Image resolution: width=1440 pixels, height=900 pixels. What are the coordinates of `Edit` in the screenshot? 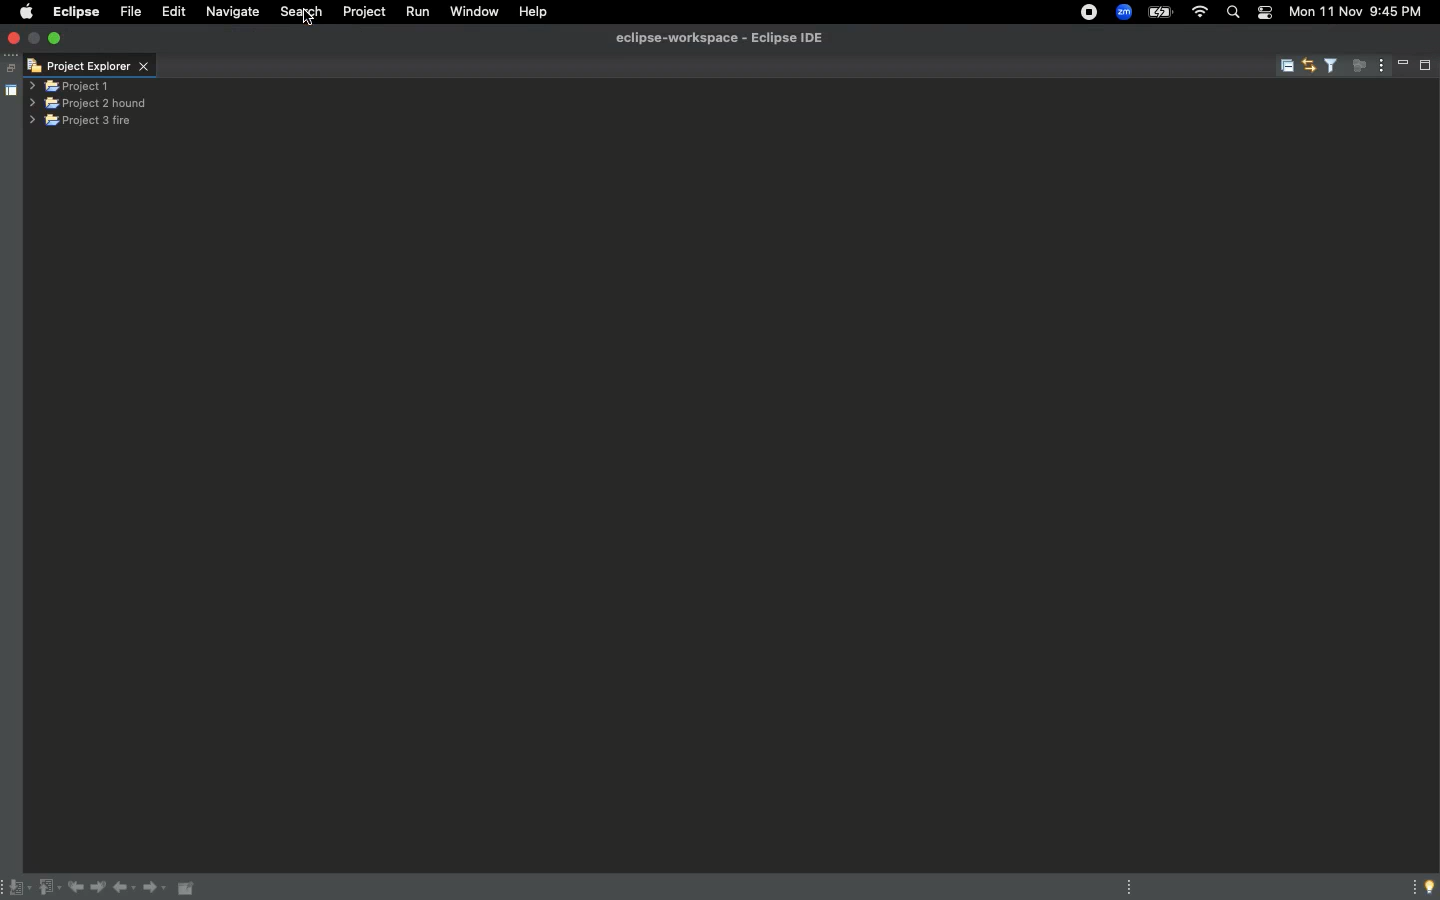 It's located at (178, 14).